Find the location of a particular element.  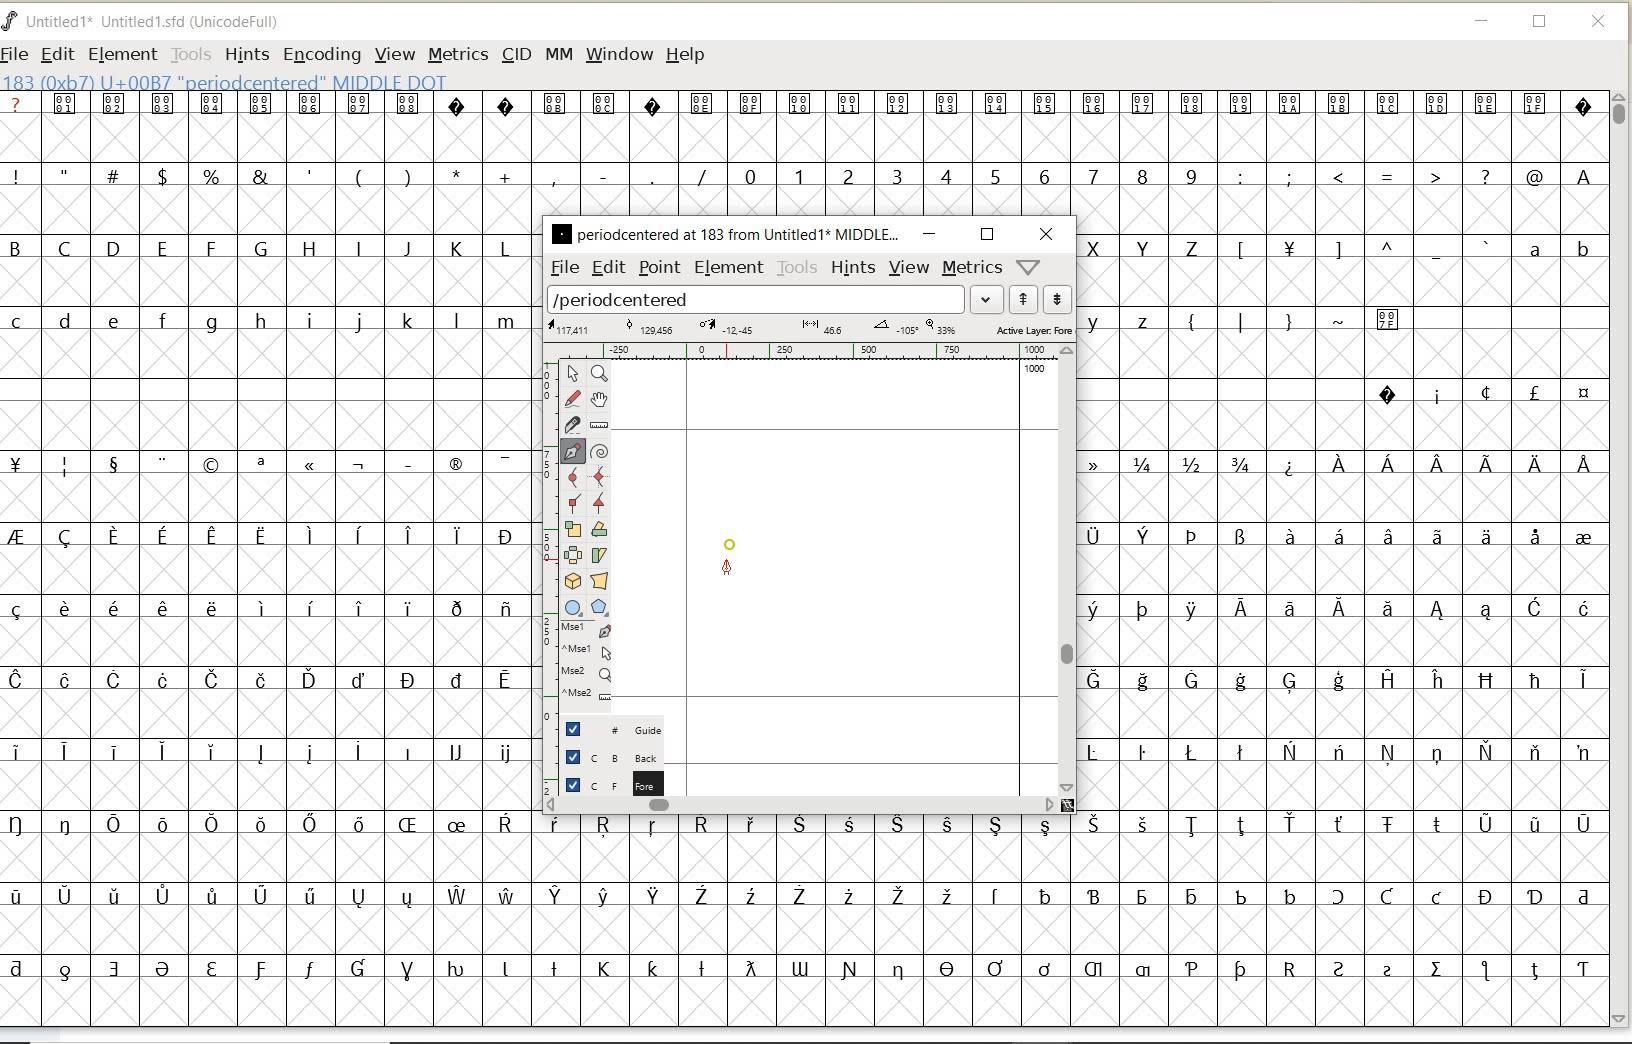

special characters is located at coordinates (1483, 393).